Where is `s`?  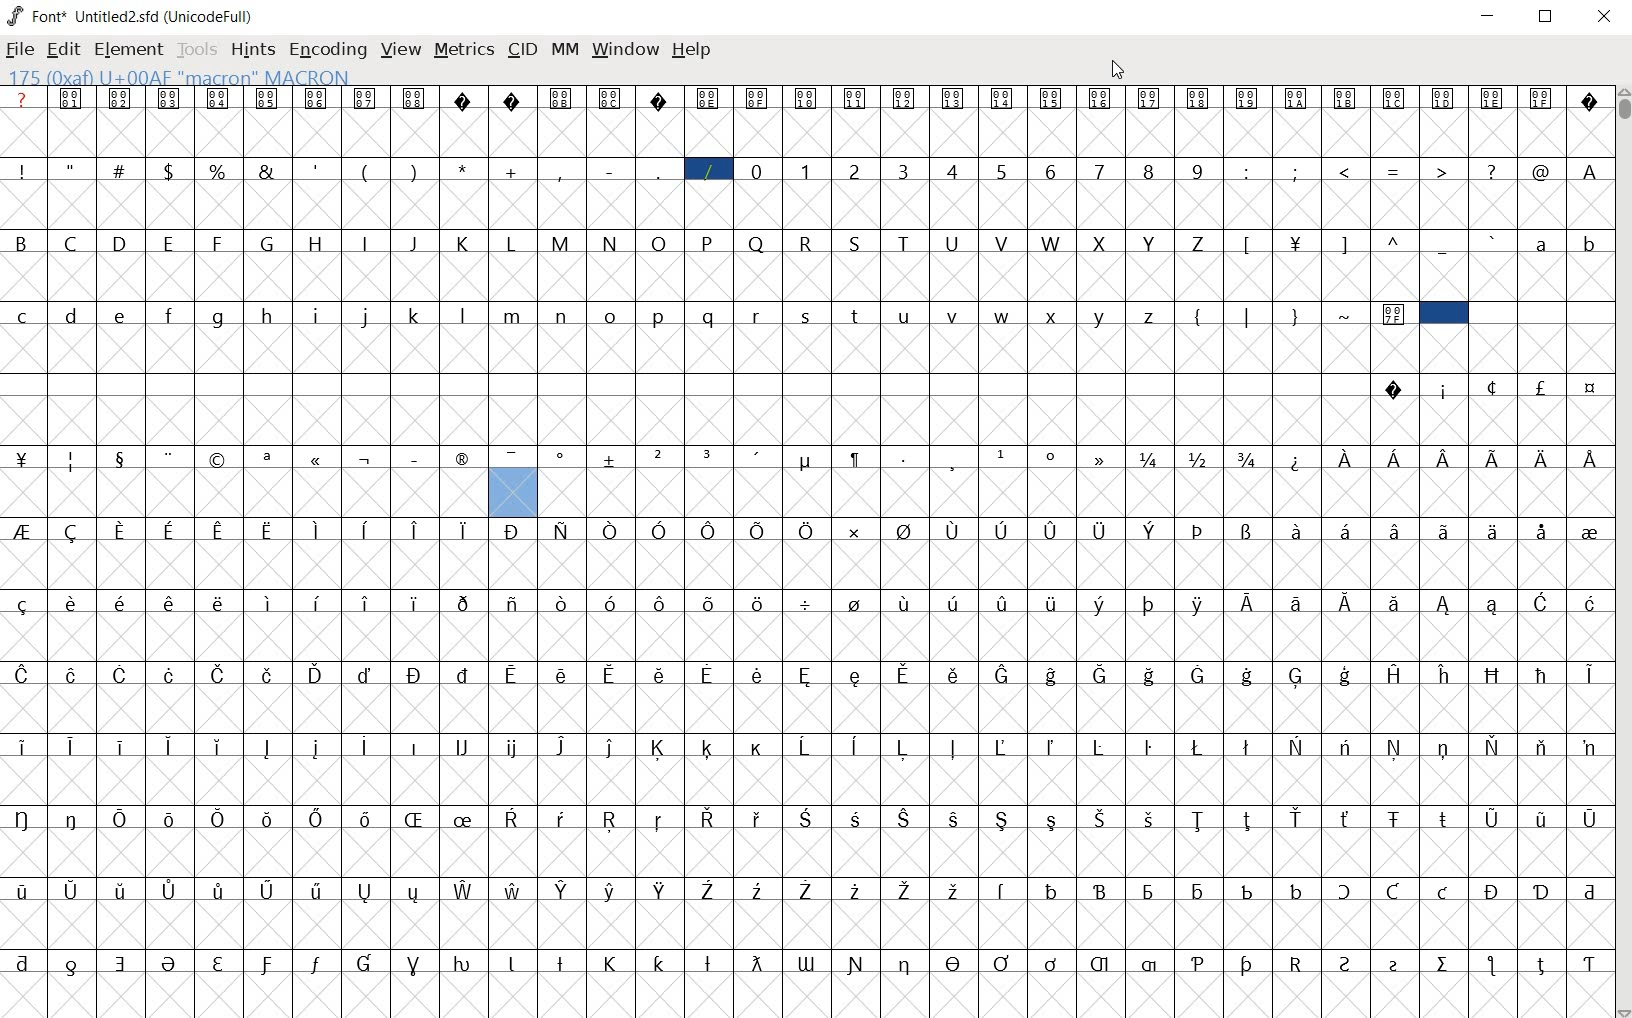
s is located at coordinates (807, 314).